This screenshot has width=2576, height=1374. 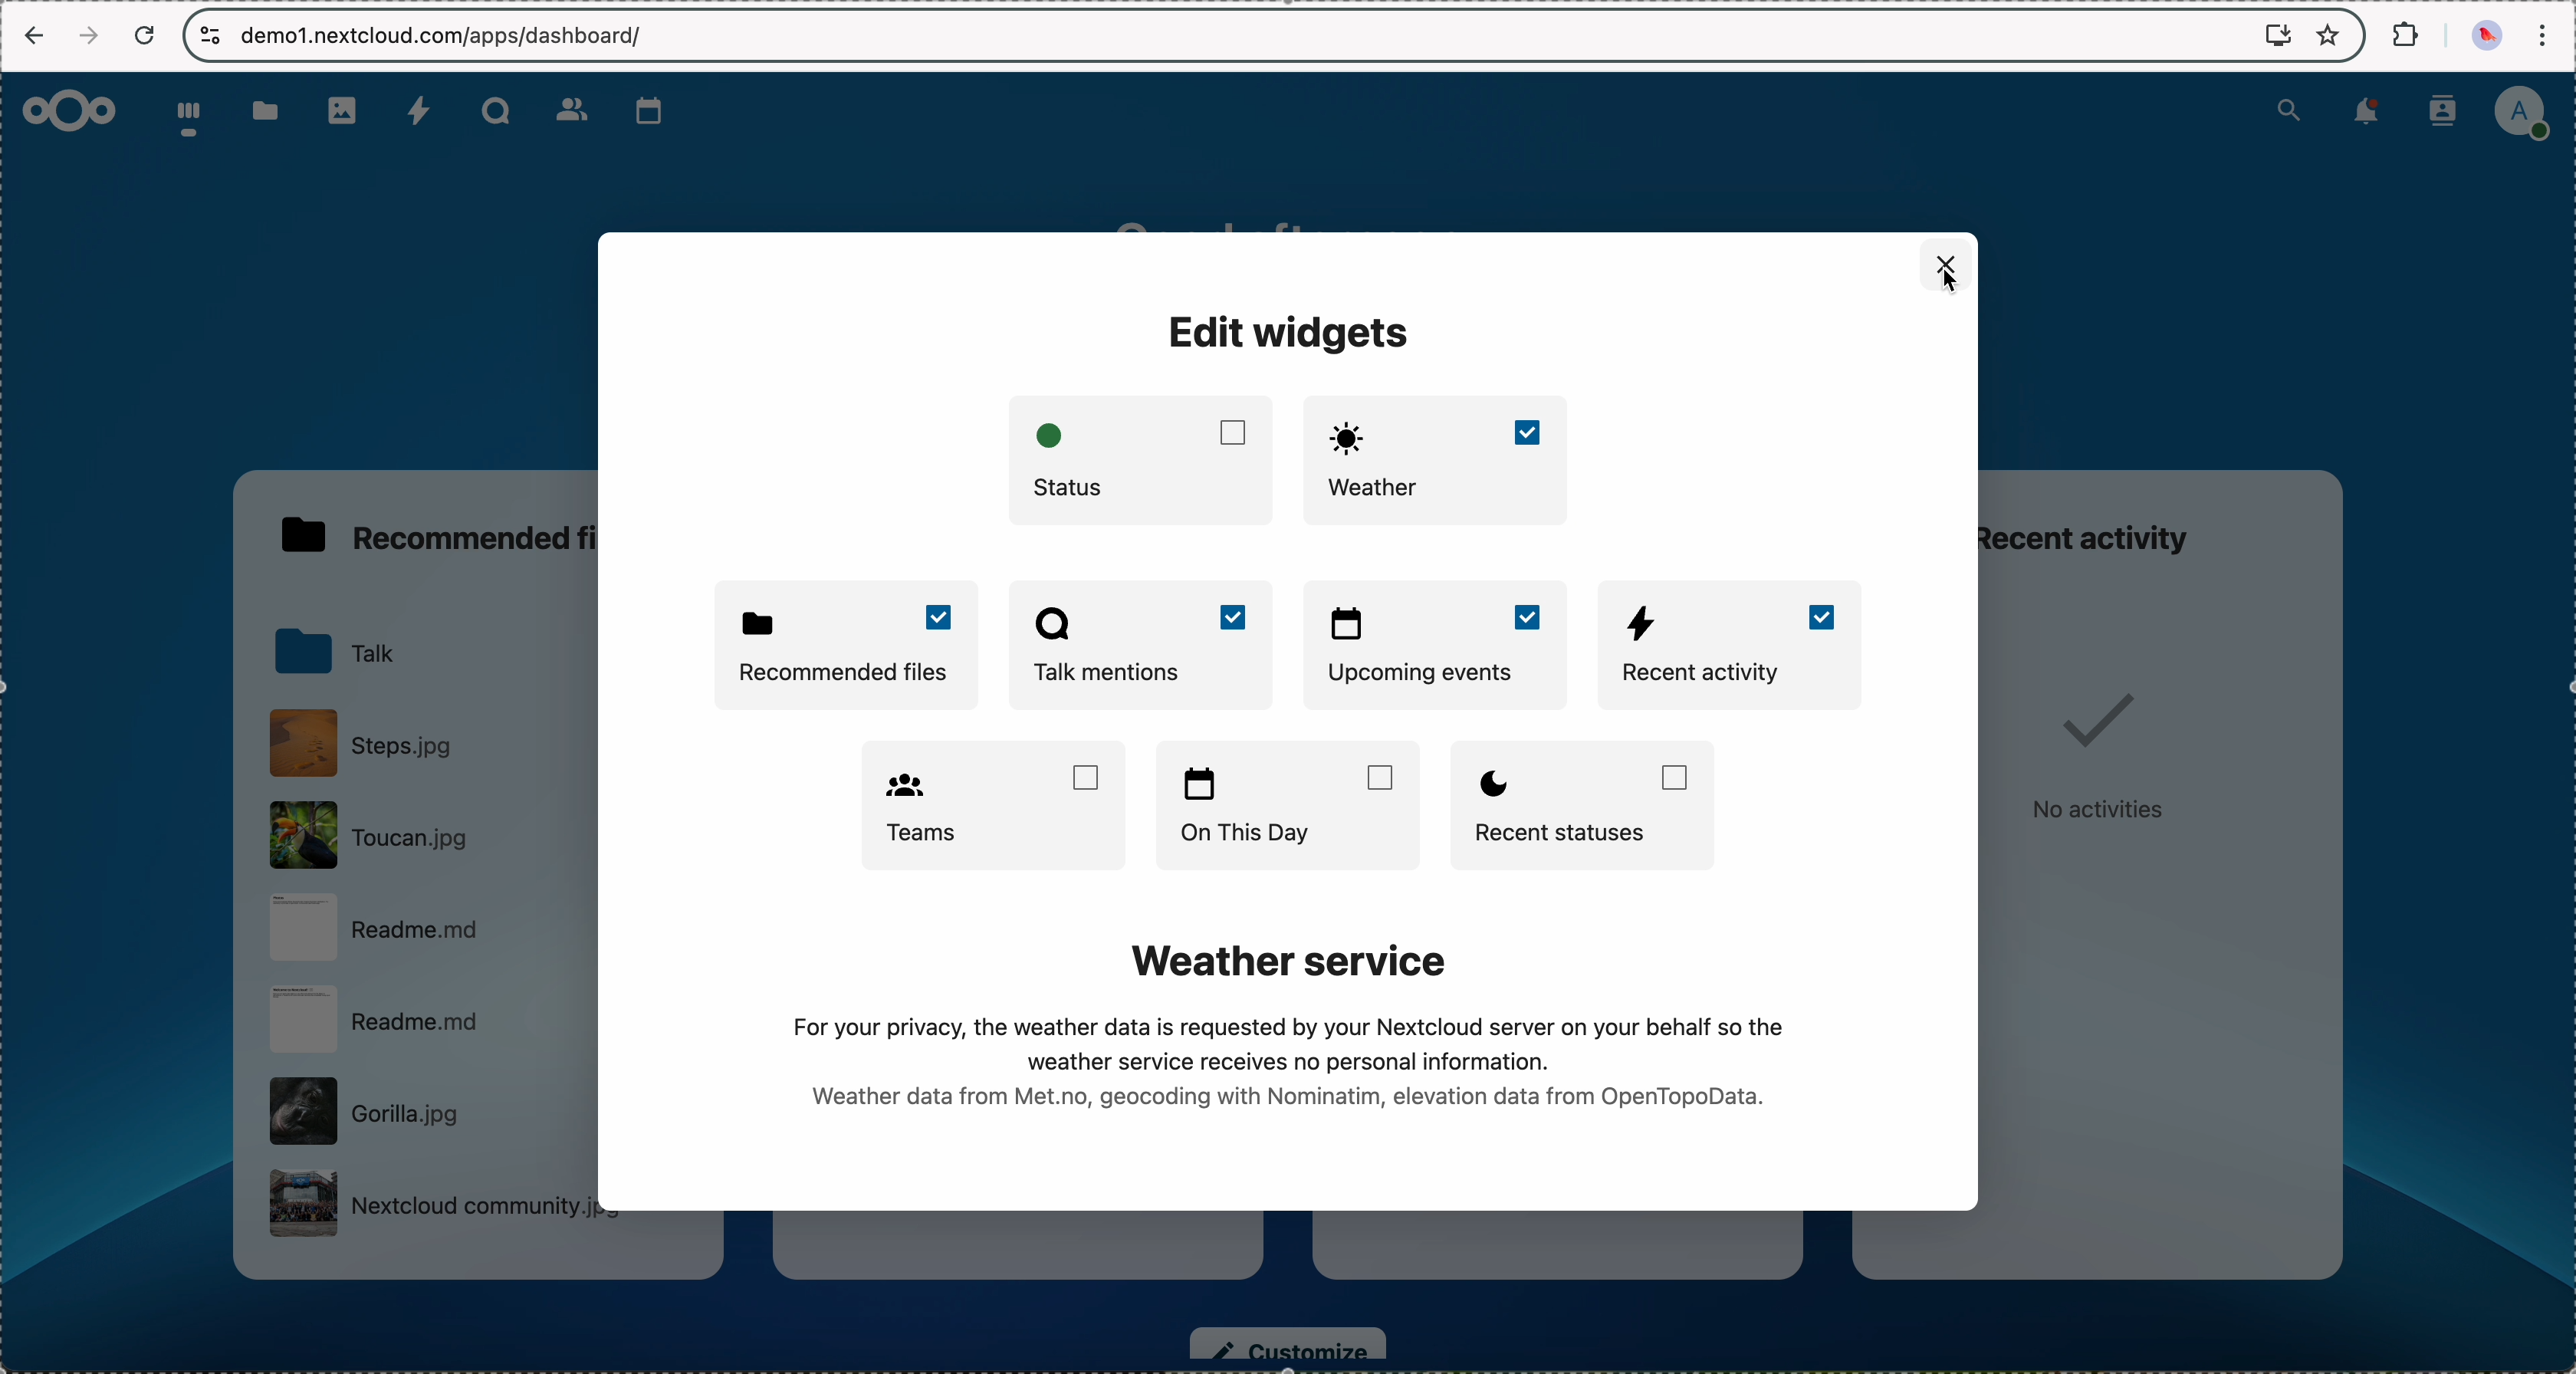 I want to click on edit widgets, so click(x=1286, y=337).